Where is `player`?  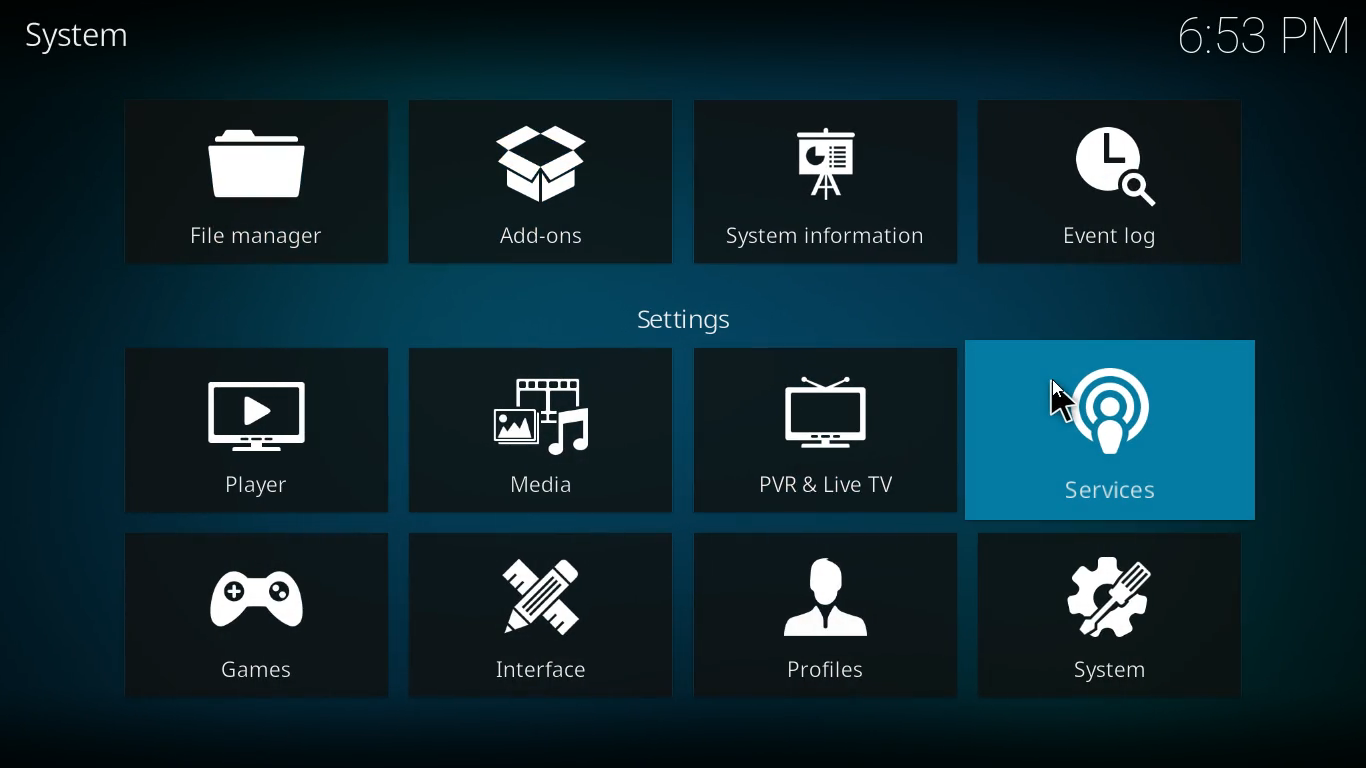
player is located at coordinates (254, 428).